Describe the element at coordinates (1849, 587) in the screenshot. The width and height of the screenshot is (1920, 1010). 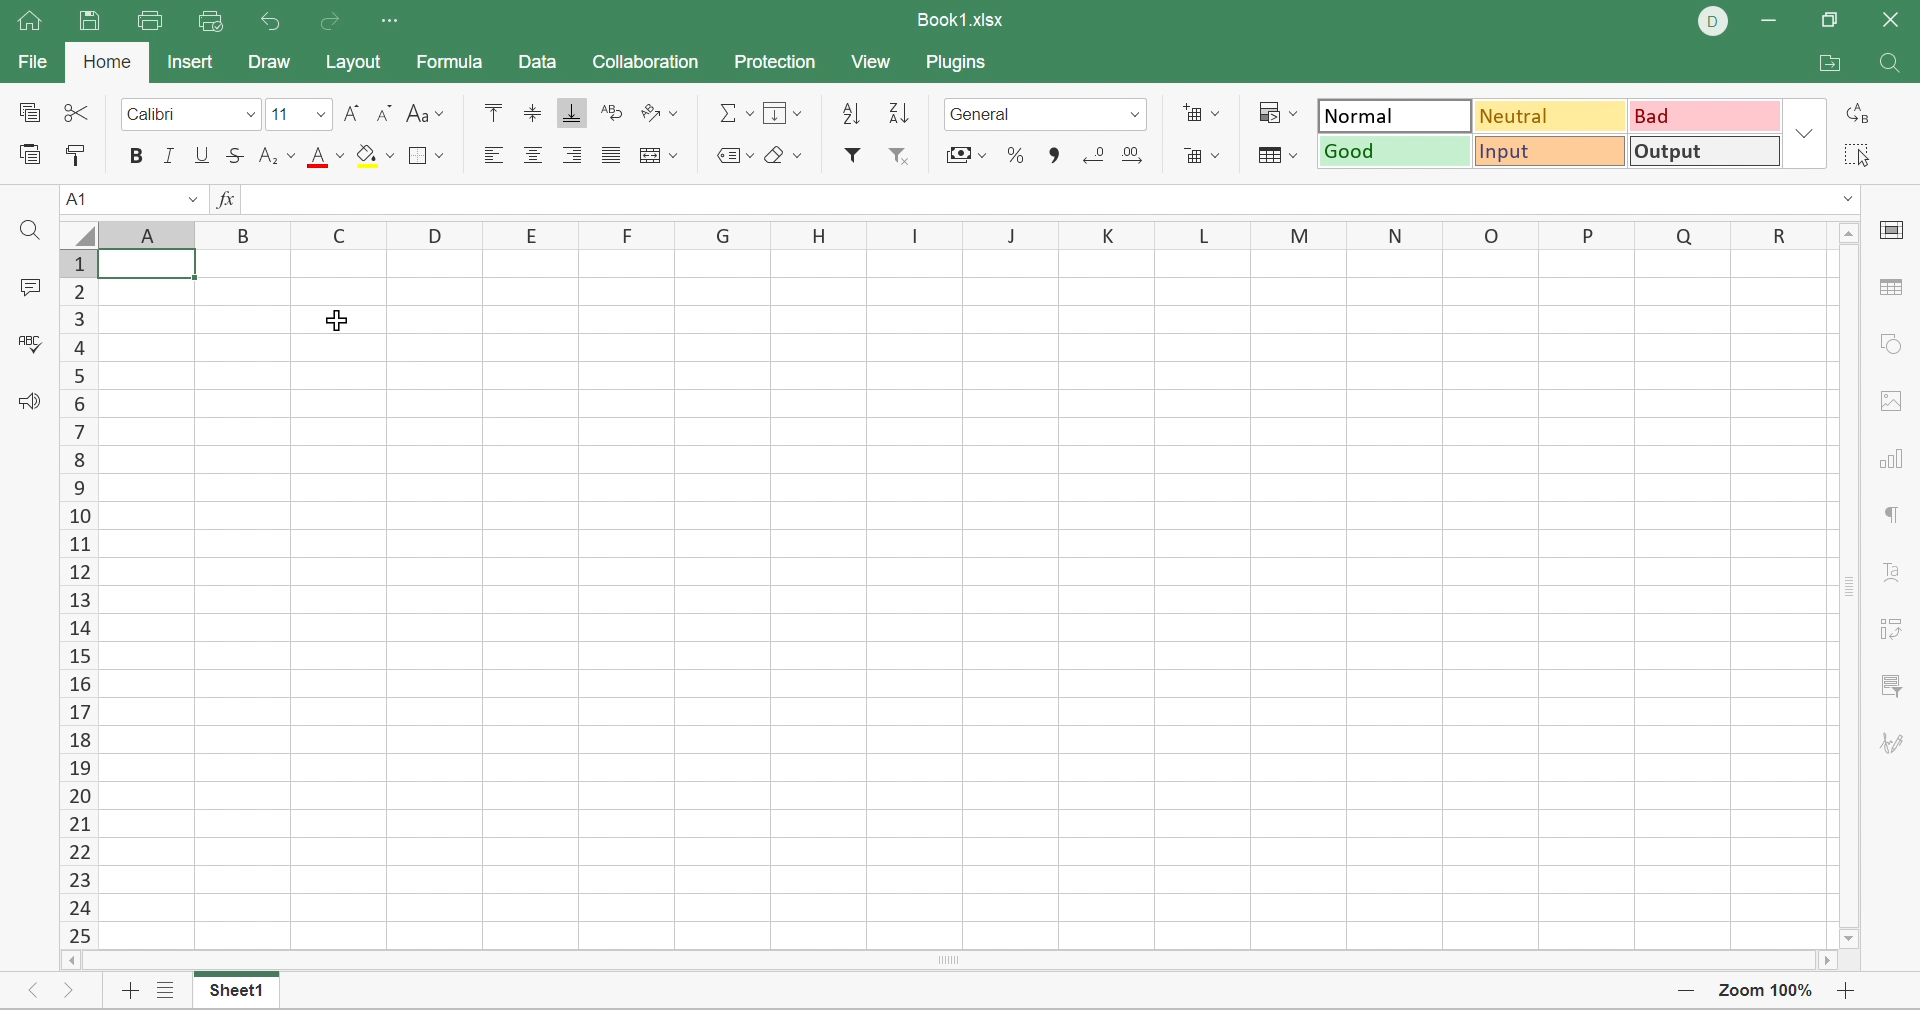
I see `Scroll Bar` at that location.